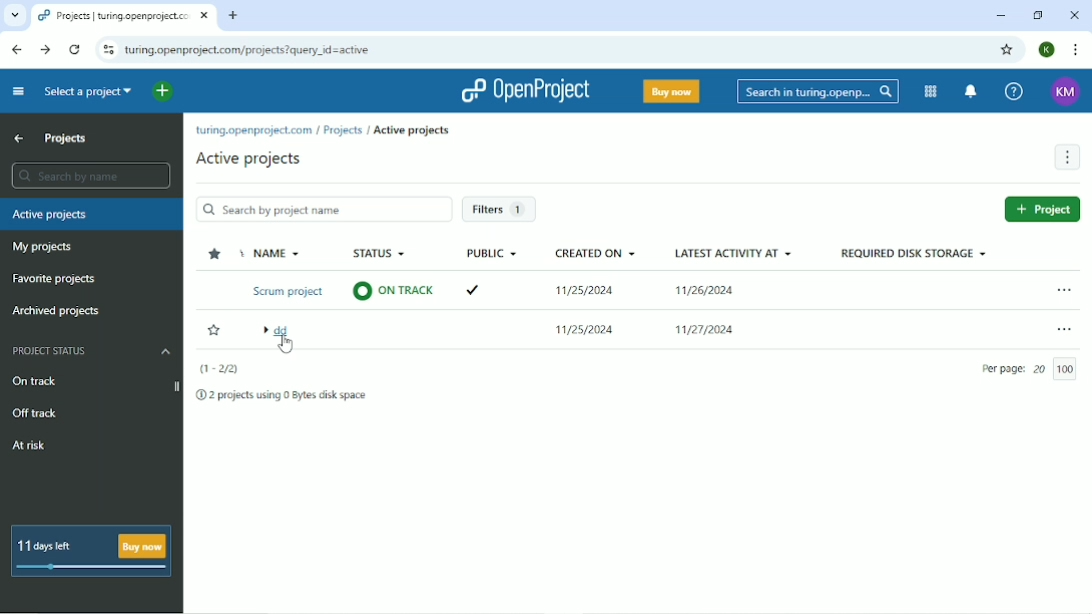 This screenshot has height=614, width=1092. Describe the element at coordinates (42, 247) in the screenshot. I see `My projects` at that location.